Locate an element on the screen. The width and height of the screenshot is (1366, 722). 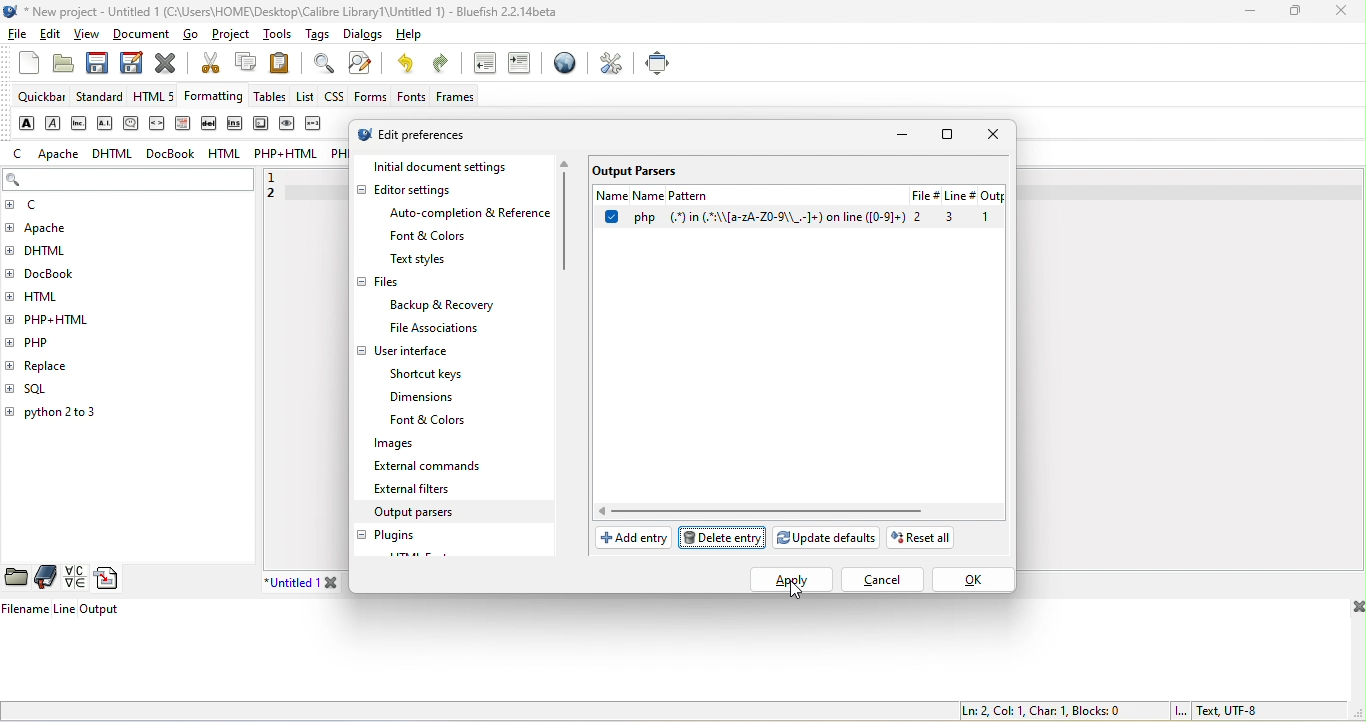
copy is located at coordinates (249, 64).